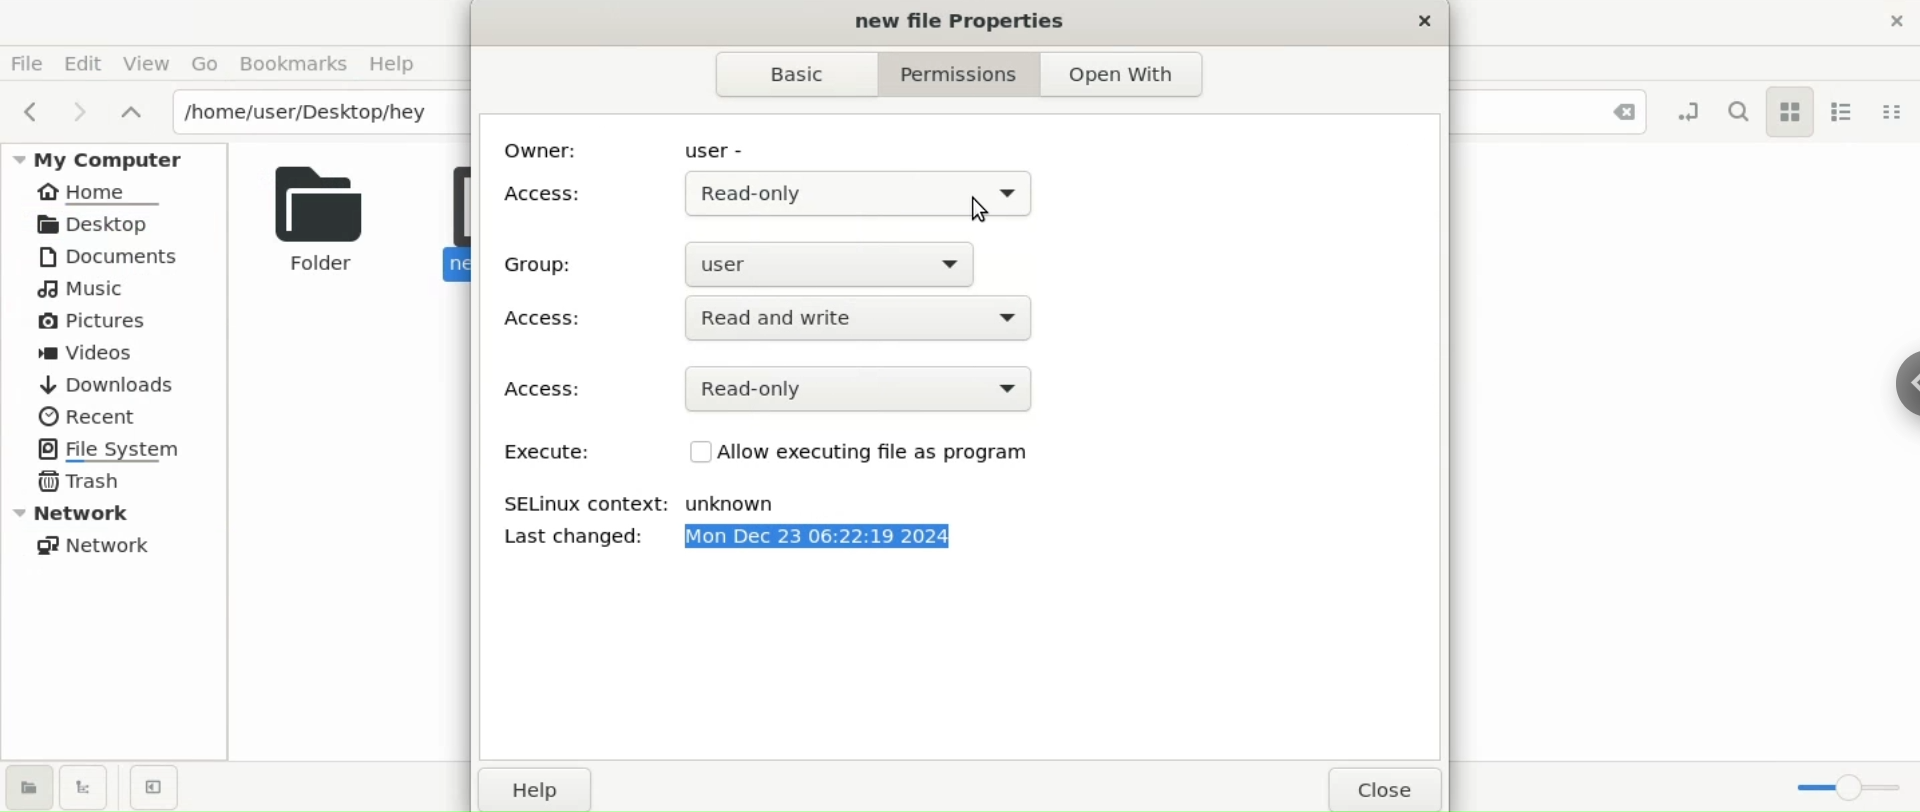 The width and height of the screenshot is (1920, 812). What do you see at coordinates (117, 448) in the screenshot?
I see `File System` at bounding box center [117, 448].